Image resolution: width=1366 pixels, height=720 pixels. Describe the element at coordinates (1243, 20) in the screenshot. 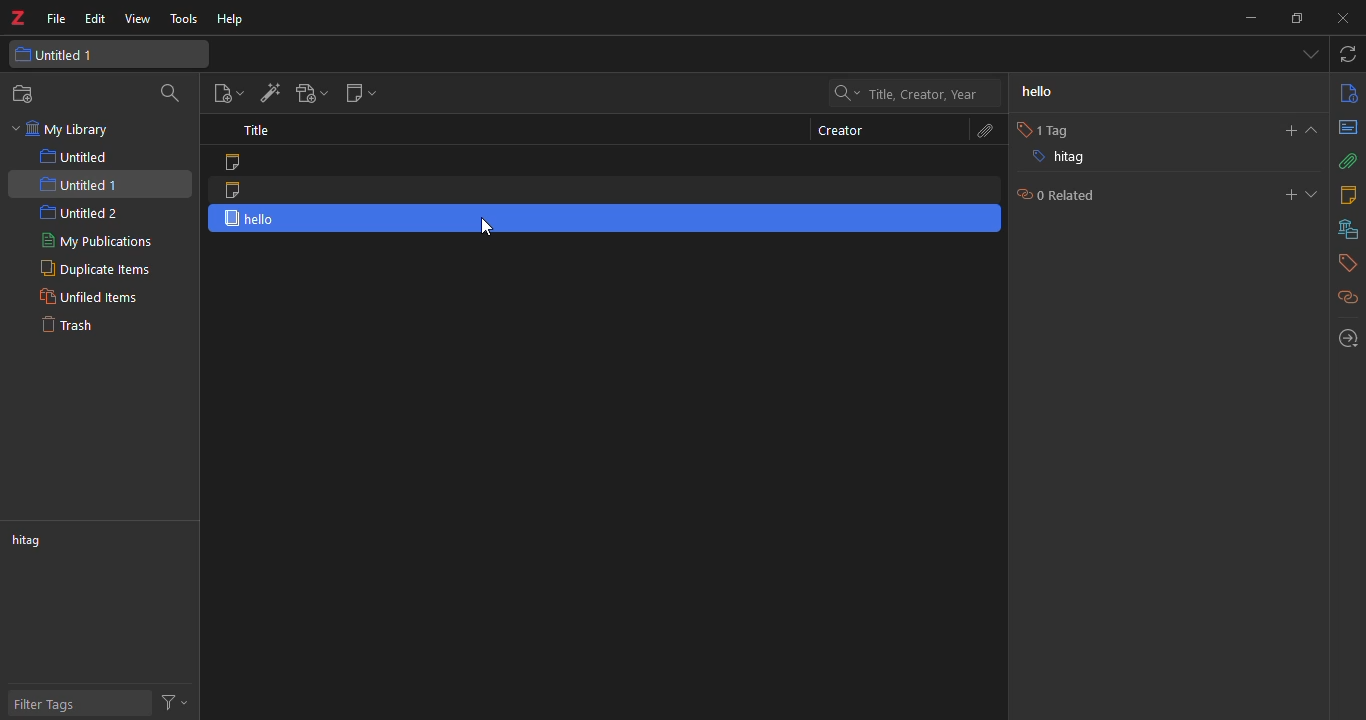

I see `minimize` at that location.